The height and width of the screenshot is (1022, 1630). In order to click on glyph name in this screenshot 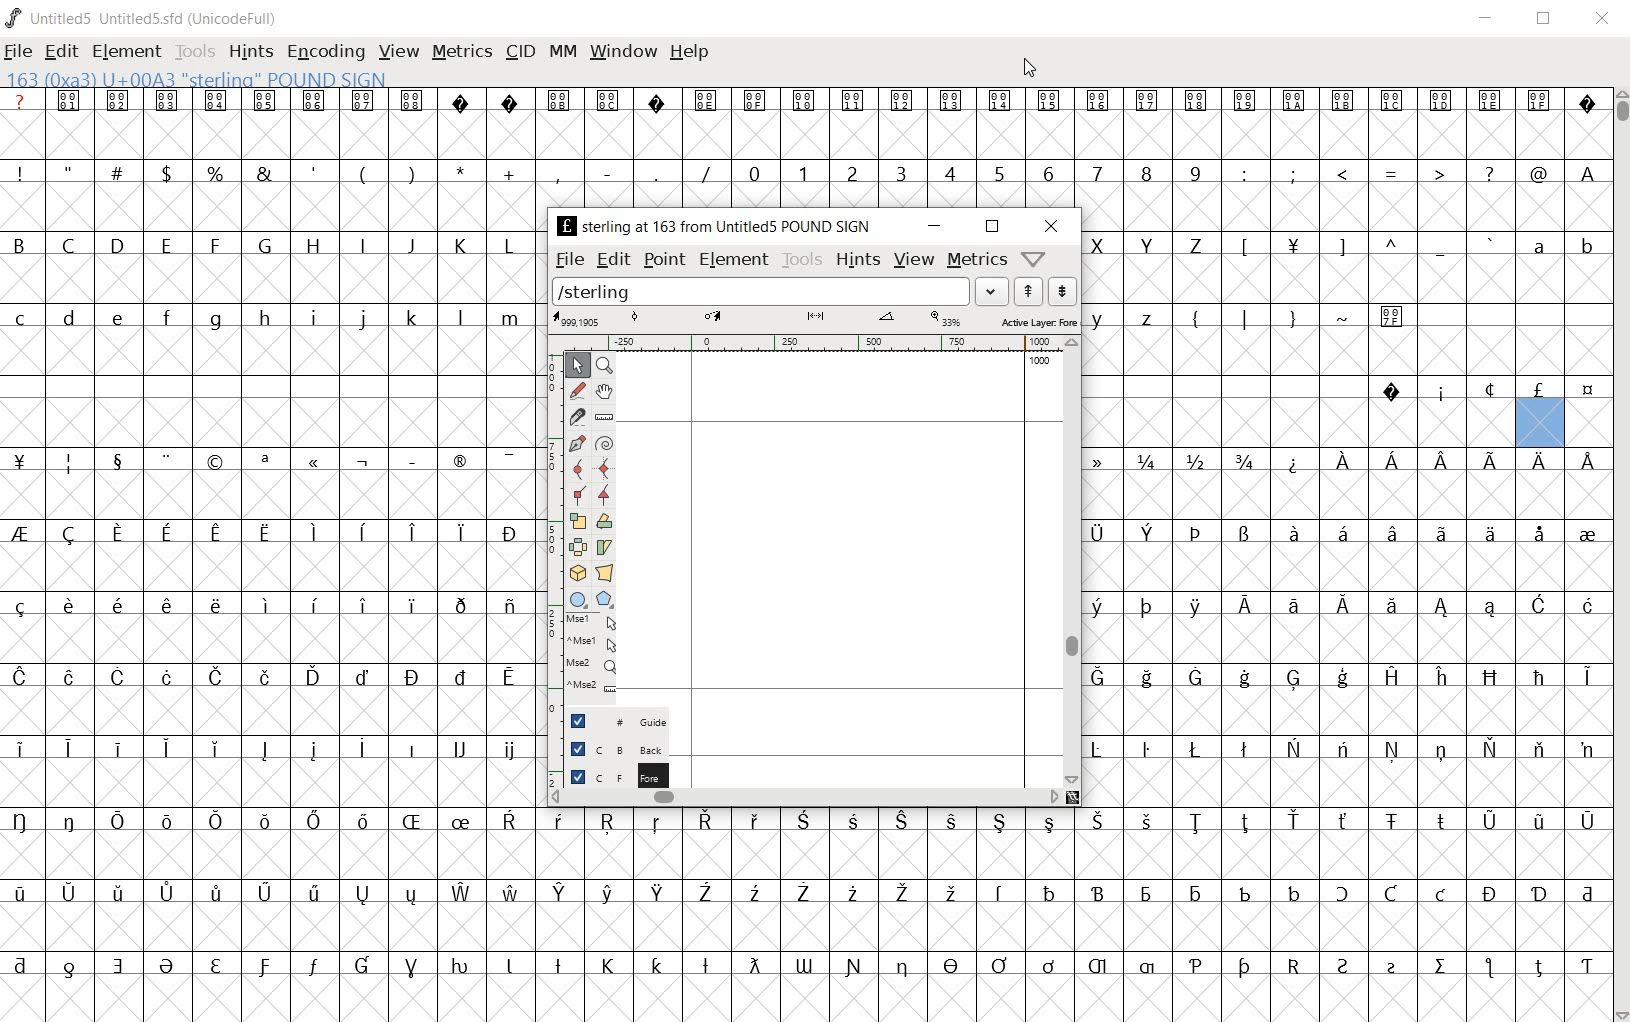, I will do `click(711, 226)`.